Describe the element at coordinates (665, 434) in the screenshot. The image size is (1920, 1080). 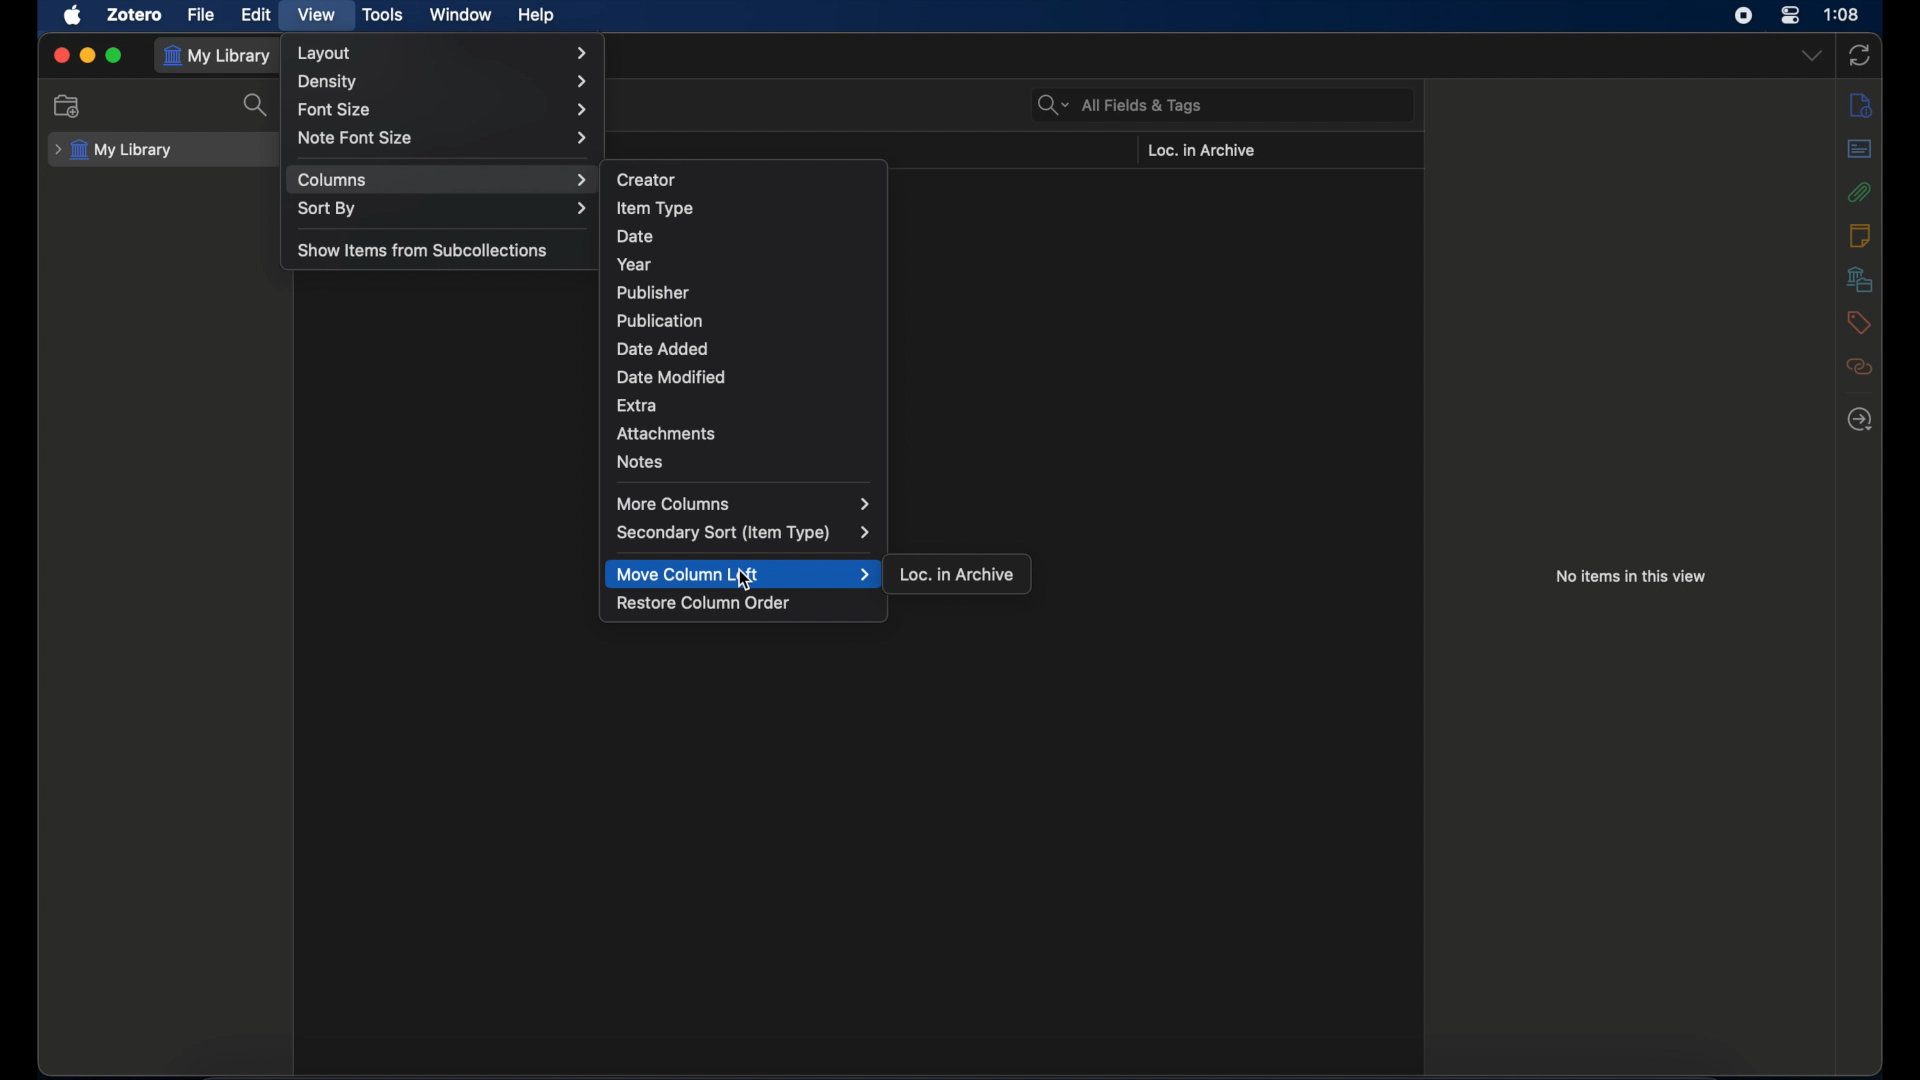
I see `attachments` at that location.